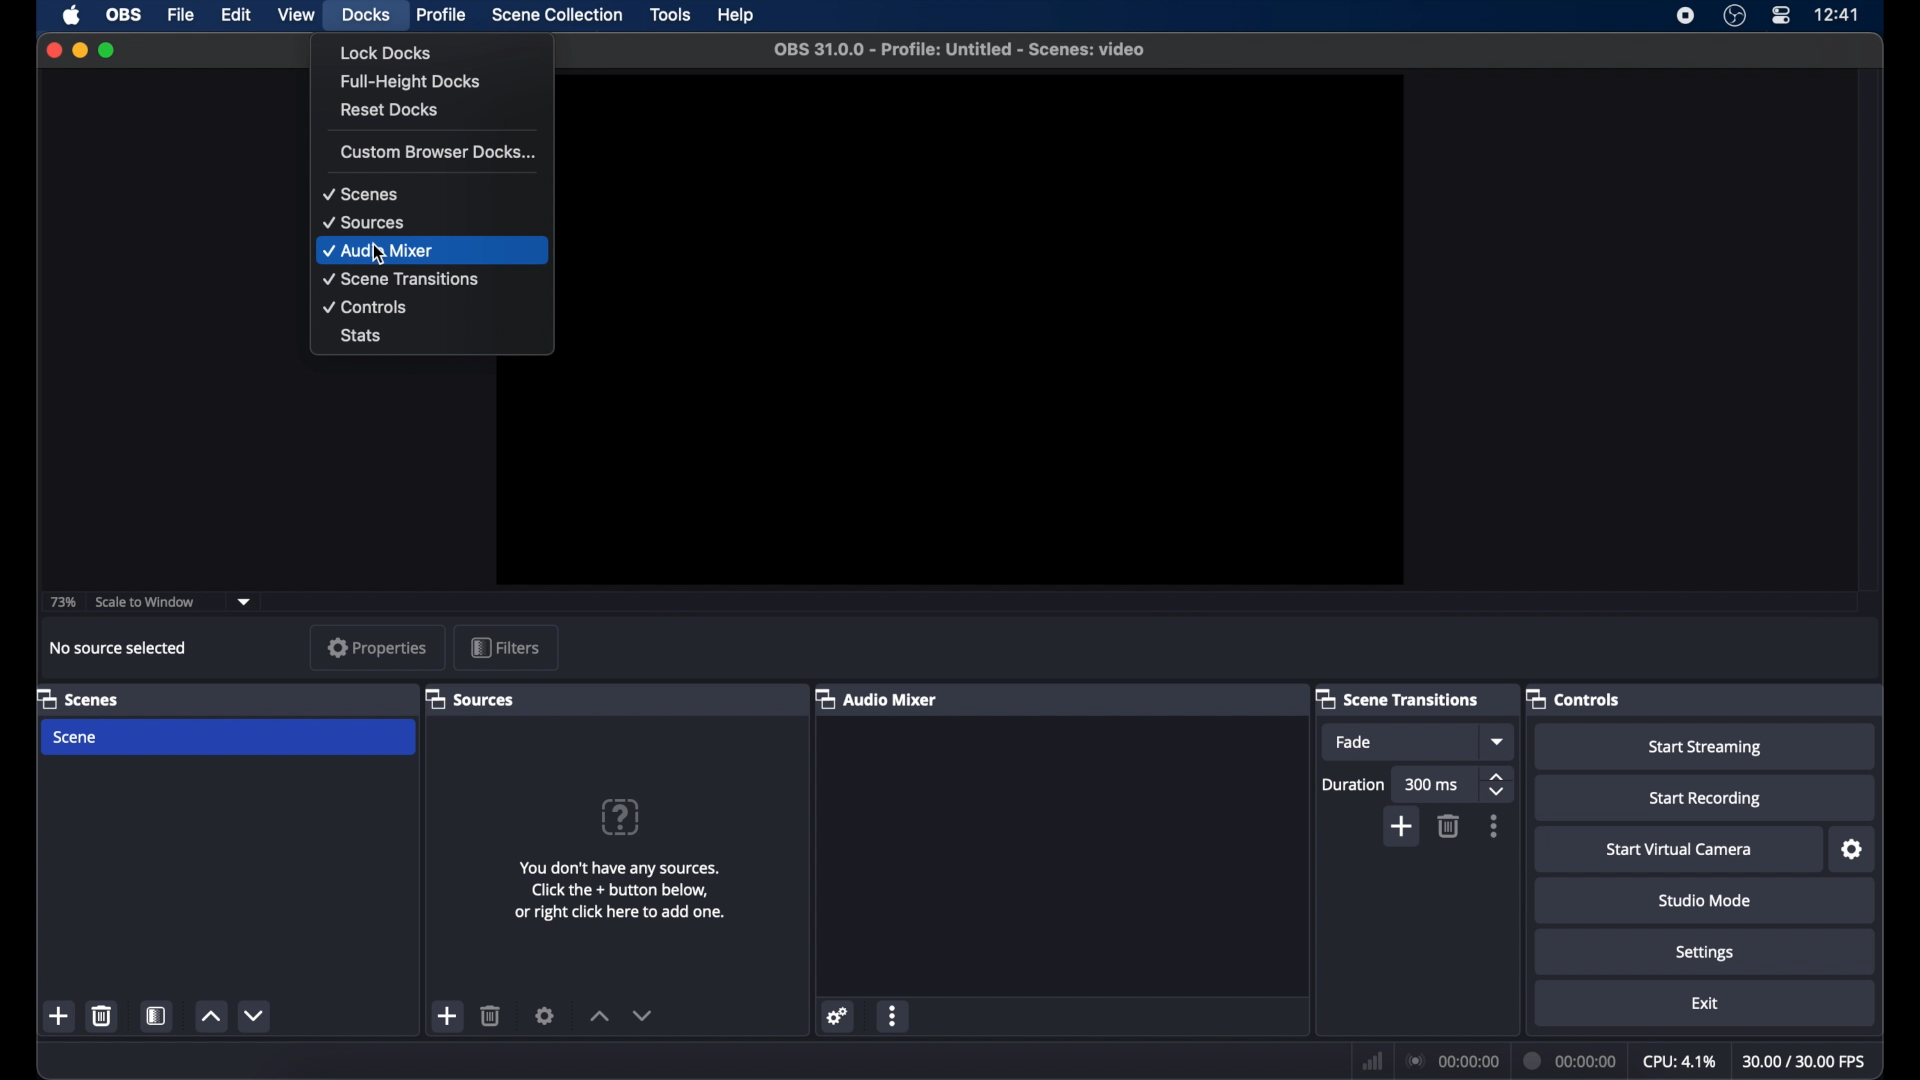 The height and width of the screenshot is (1080, 1920). Describe the element at coordinates (557, 14) in the screenshot. I see `scene collection` at that location.